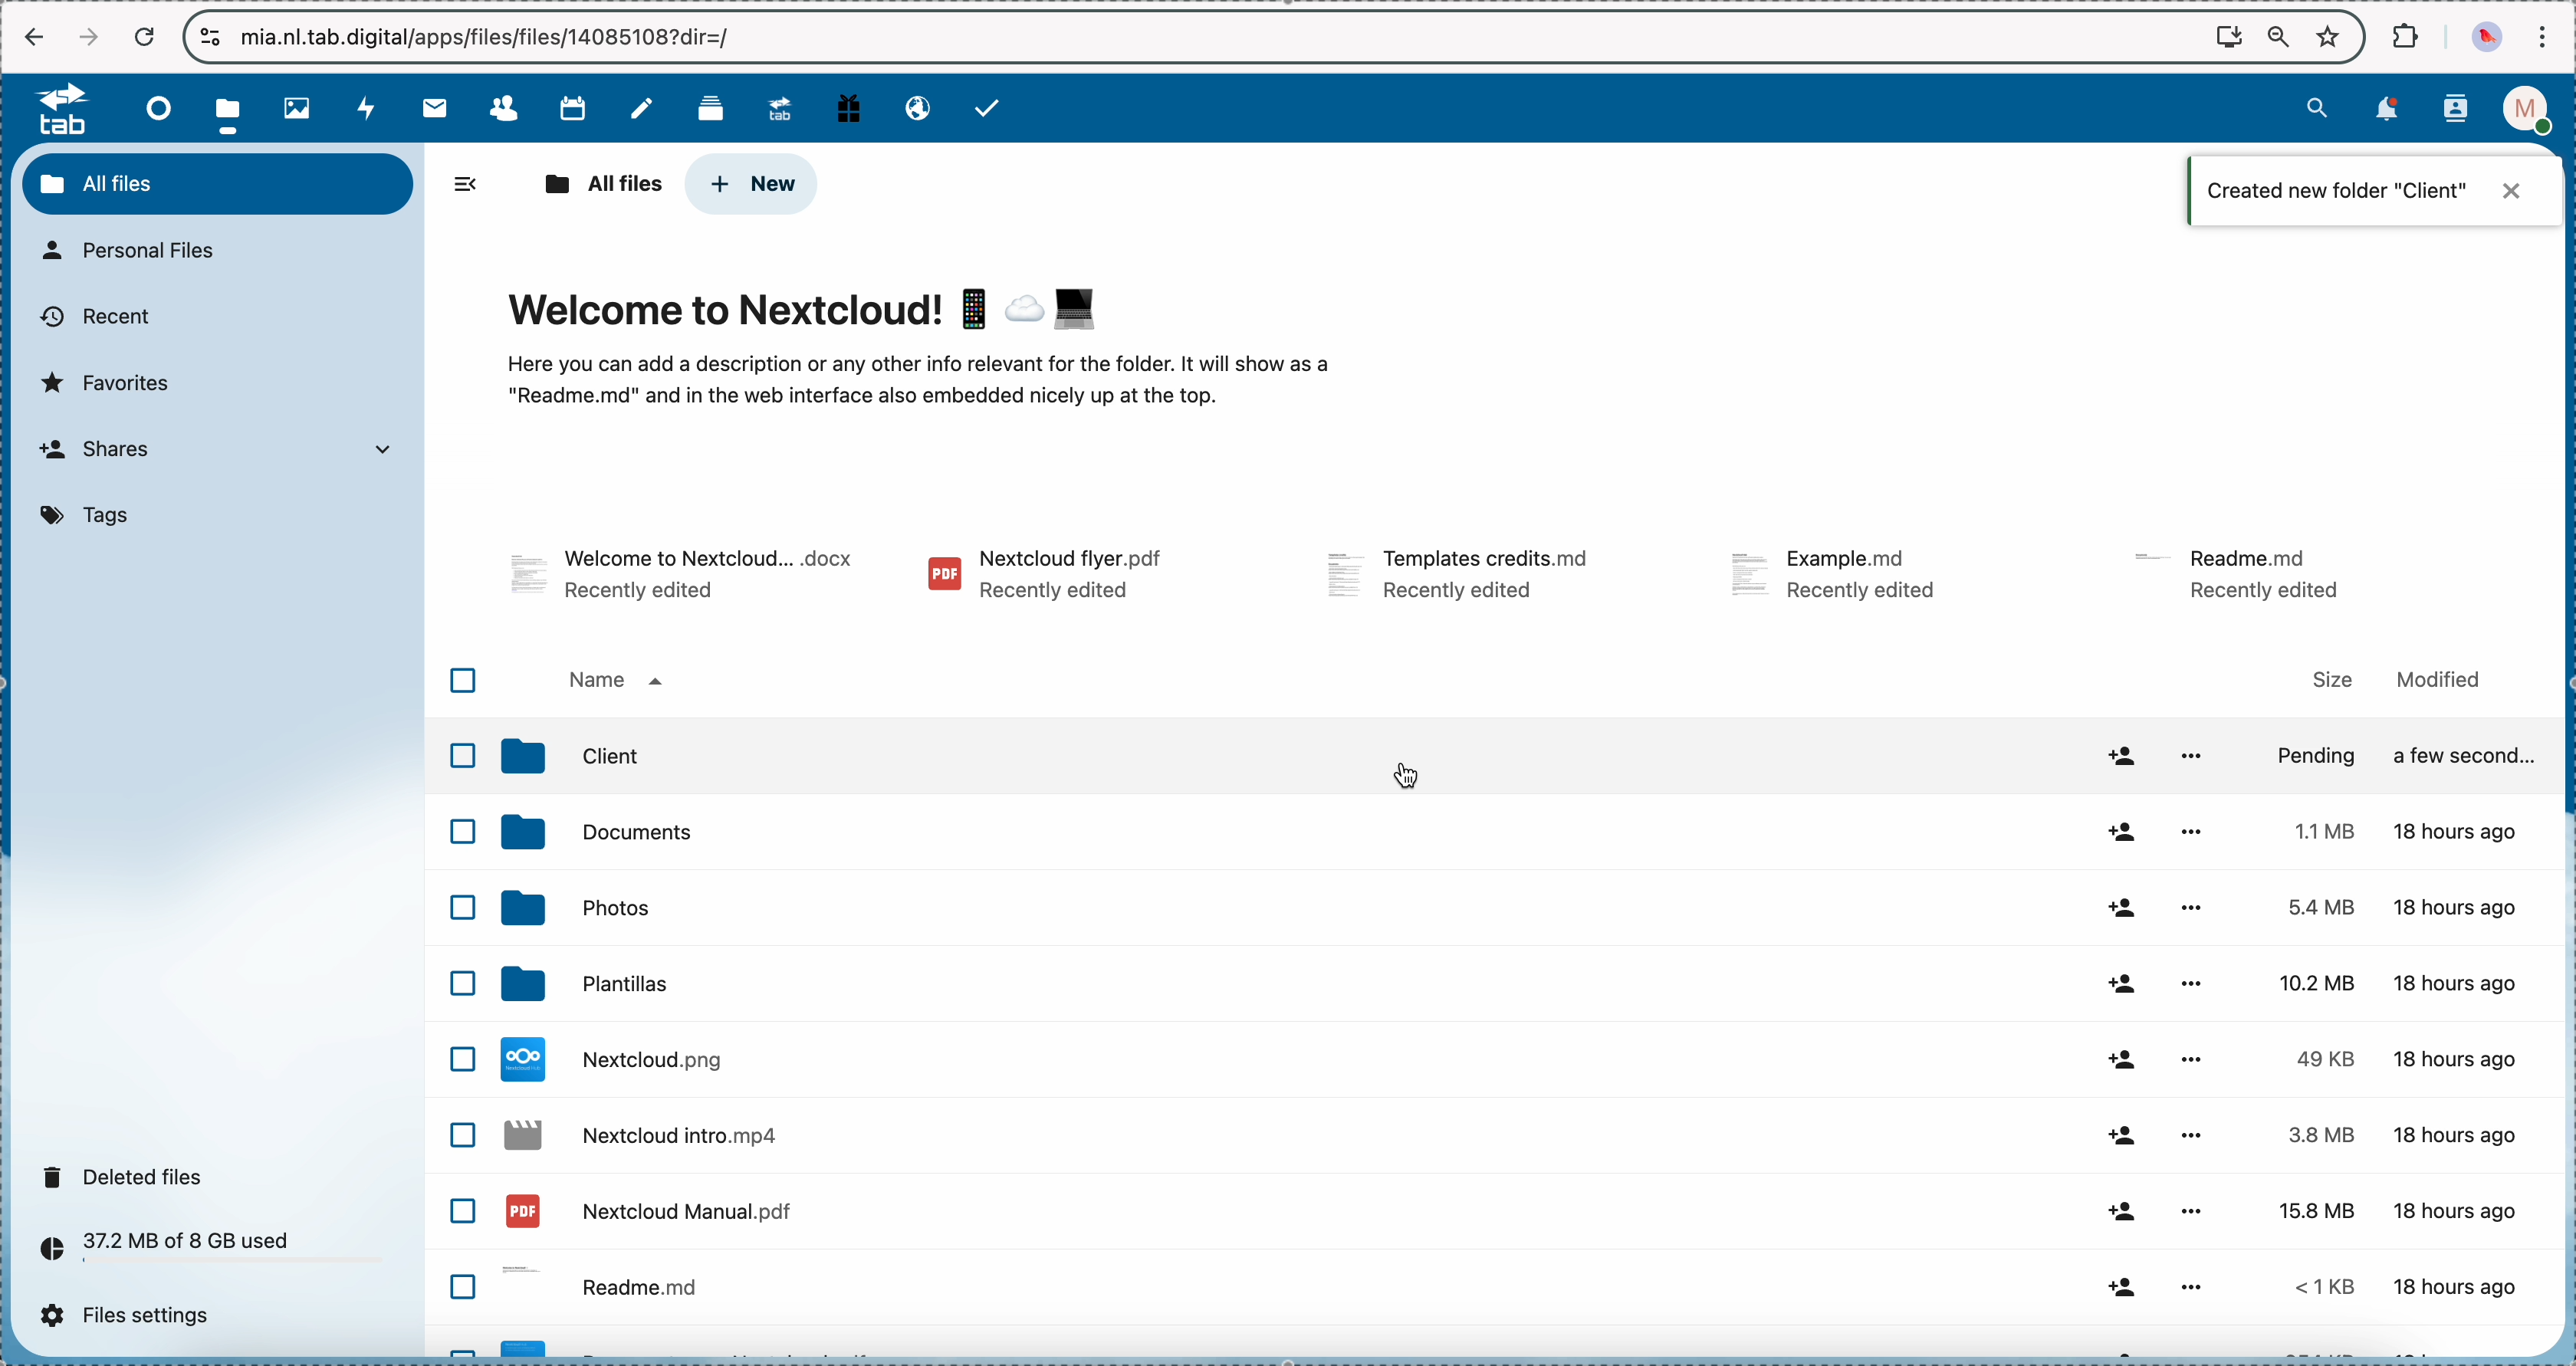  I want to click on all files, so click(599, 185).